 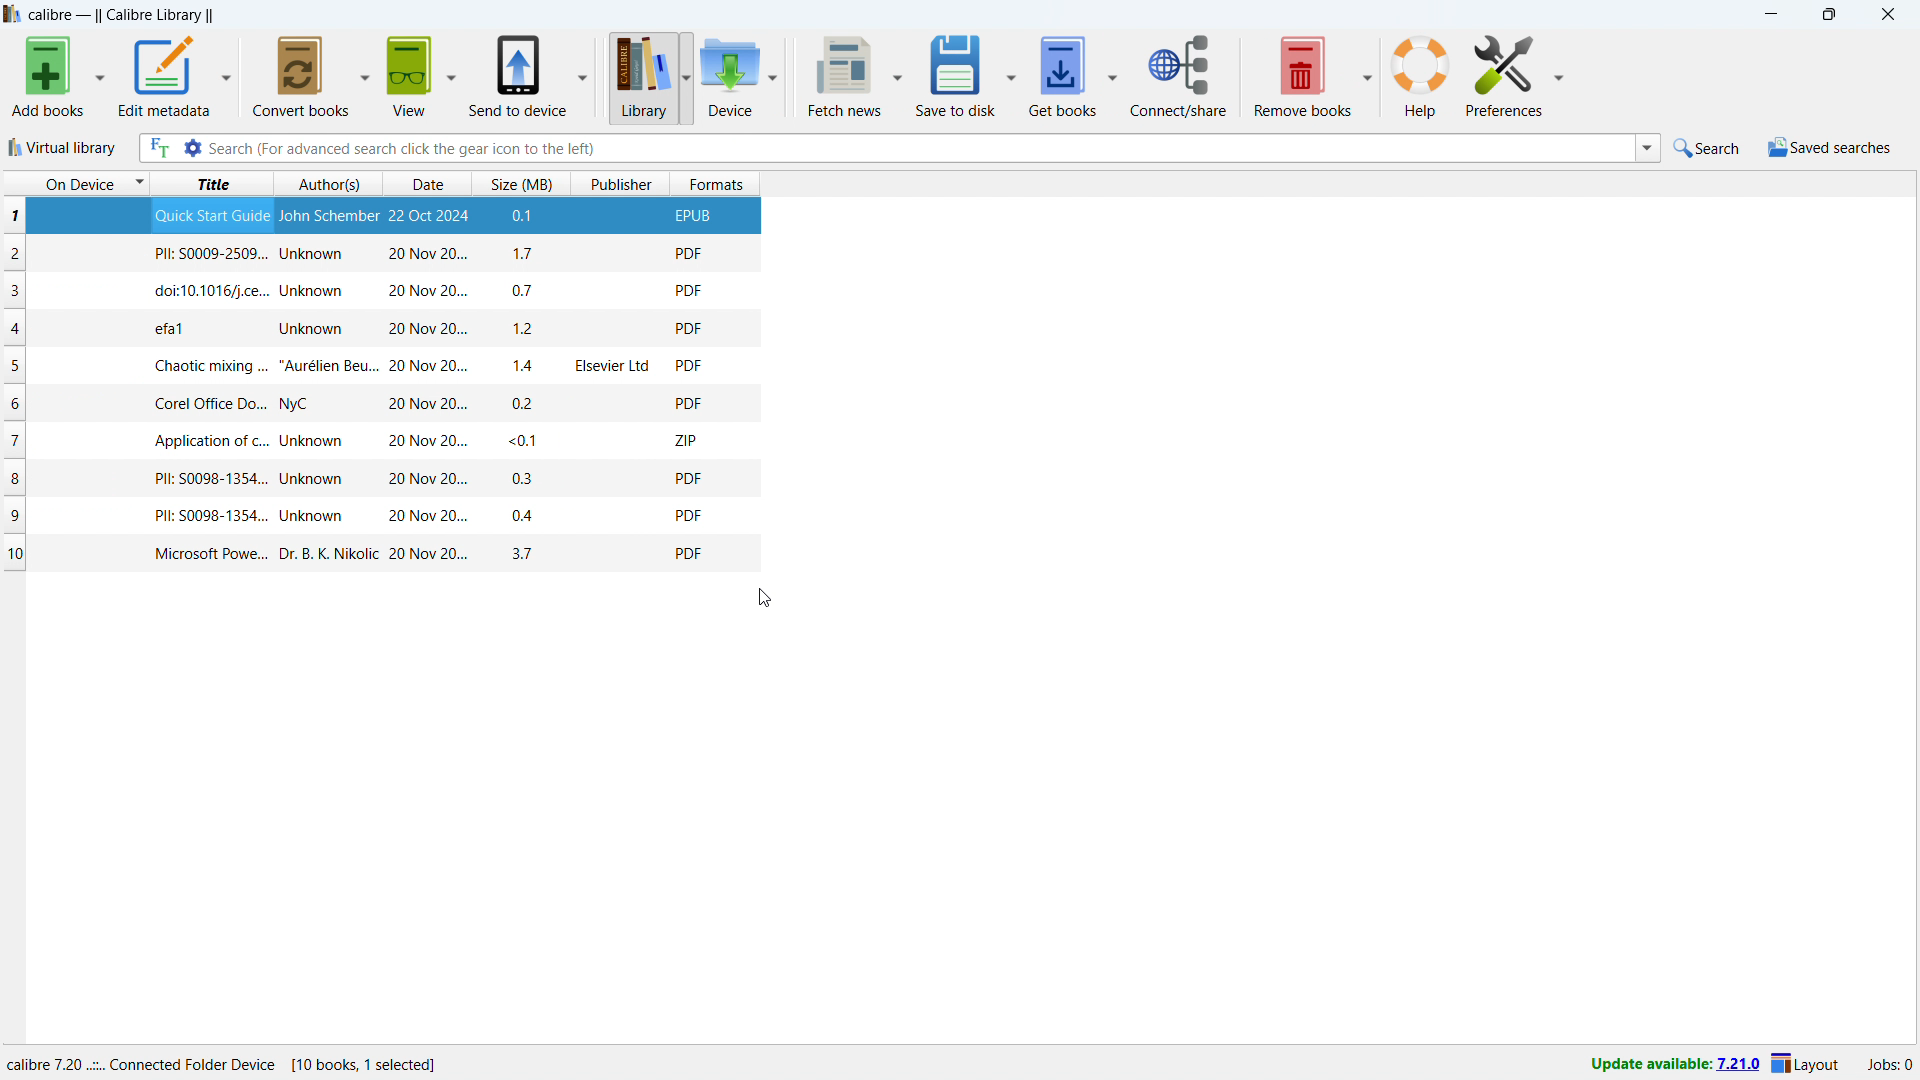 I want to click on library options, so click(x=683, y=75).